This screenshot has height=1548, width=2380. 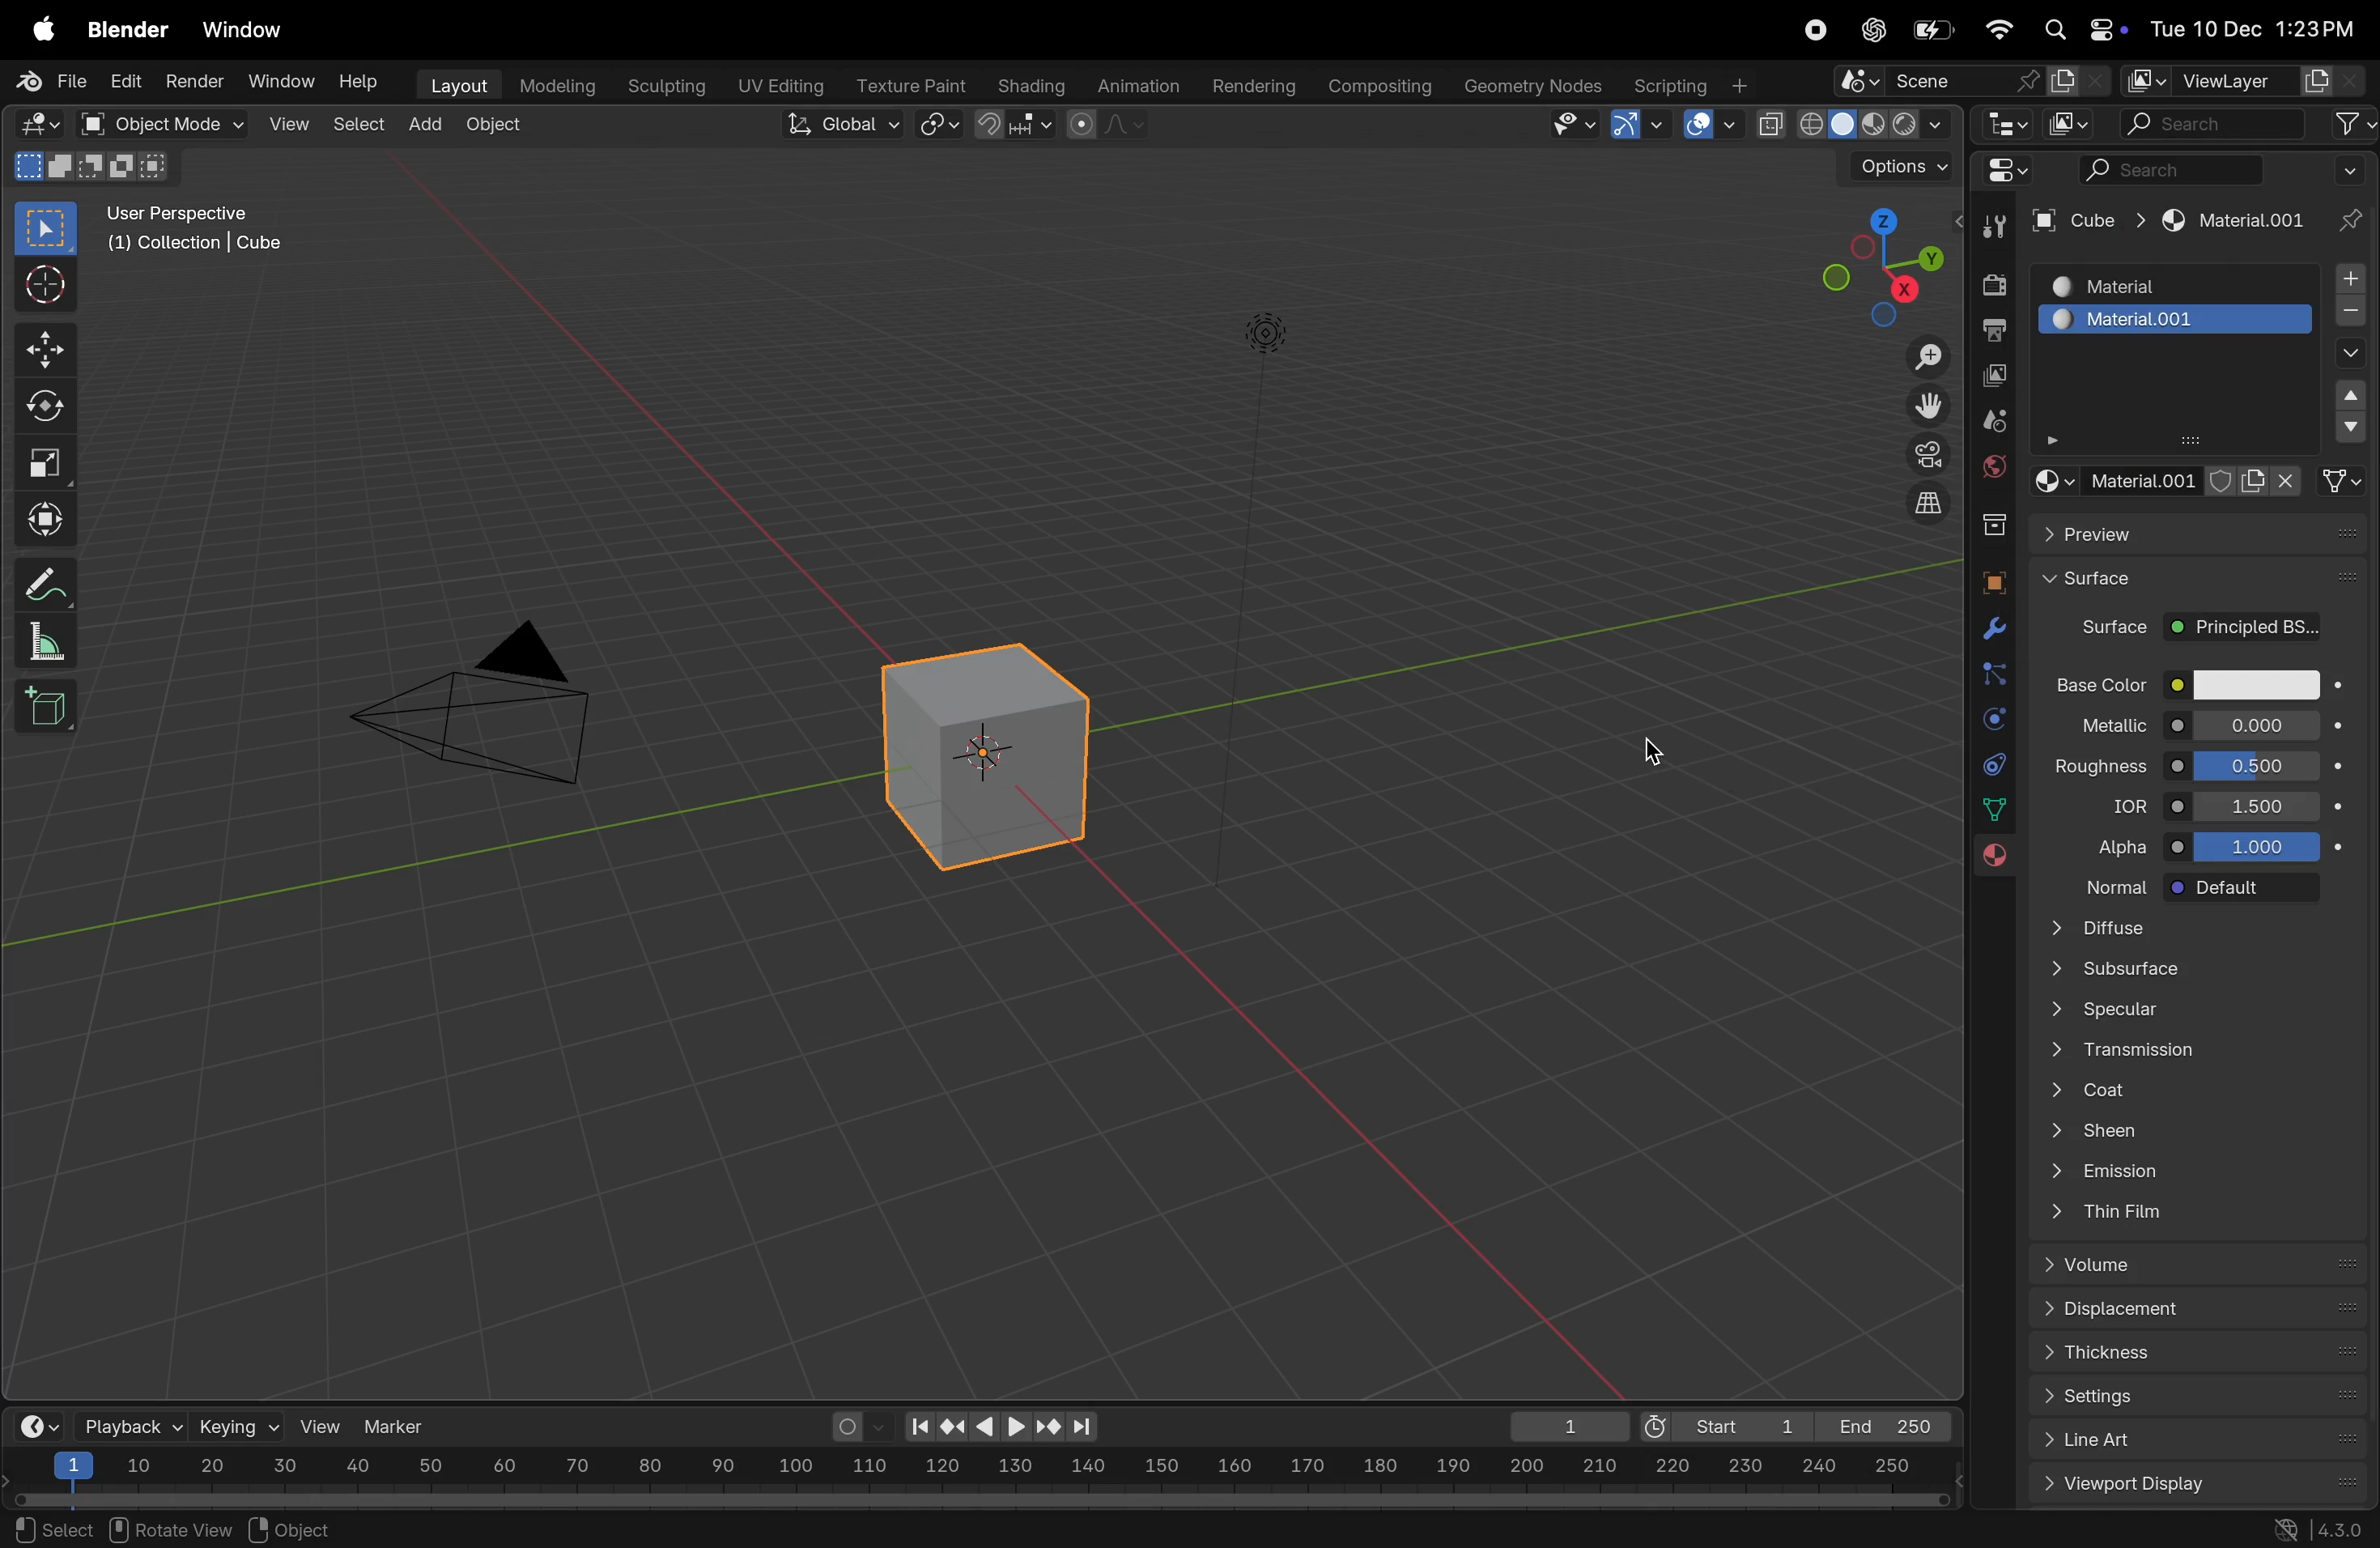 What do you see at coordinates (2080, 30) in the screenshot?
I see `apple widgets` at bounding box center [2080, 30].